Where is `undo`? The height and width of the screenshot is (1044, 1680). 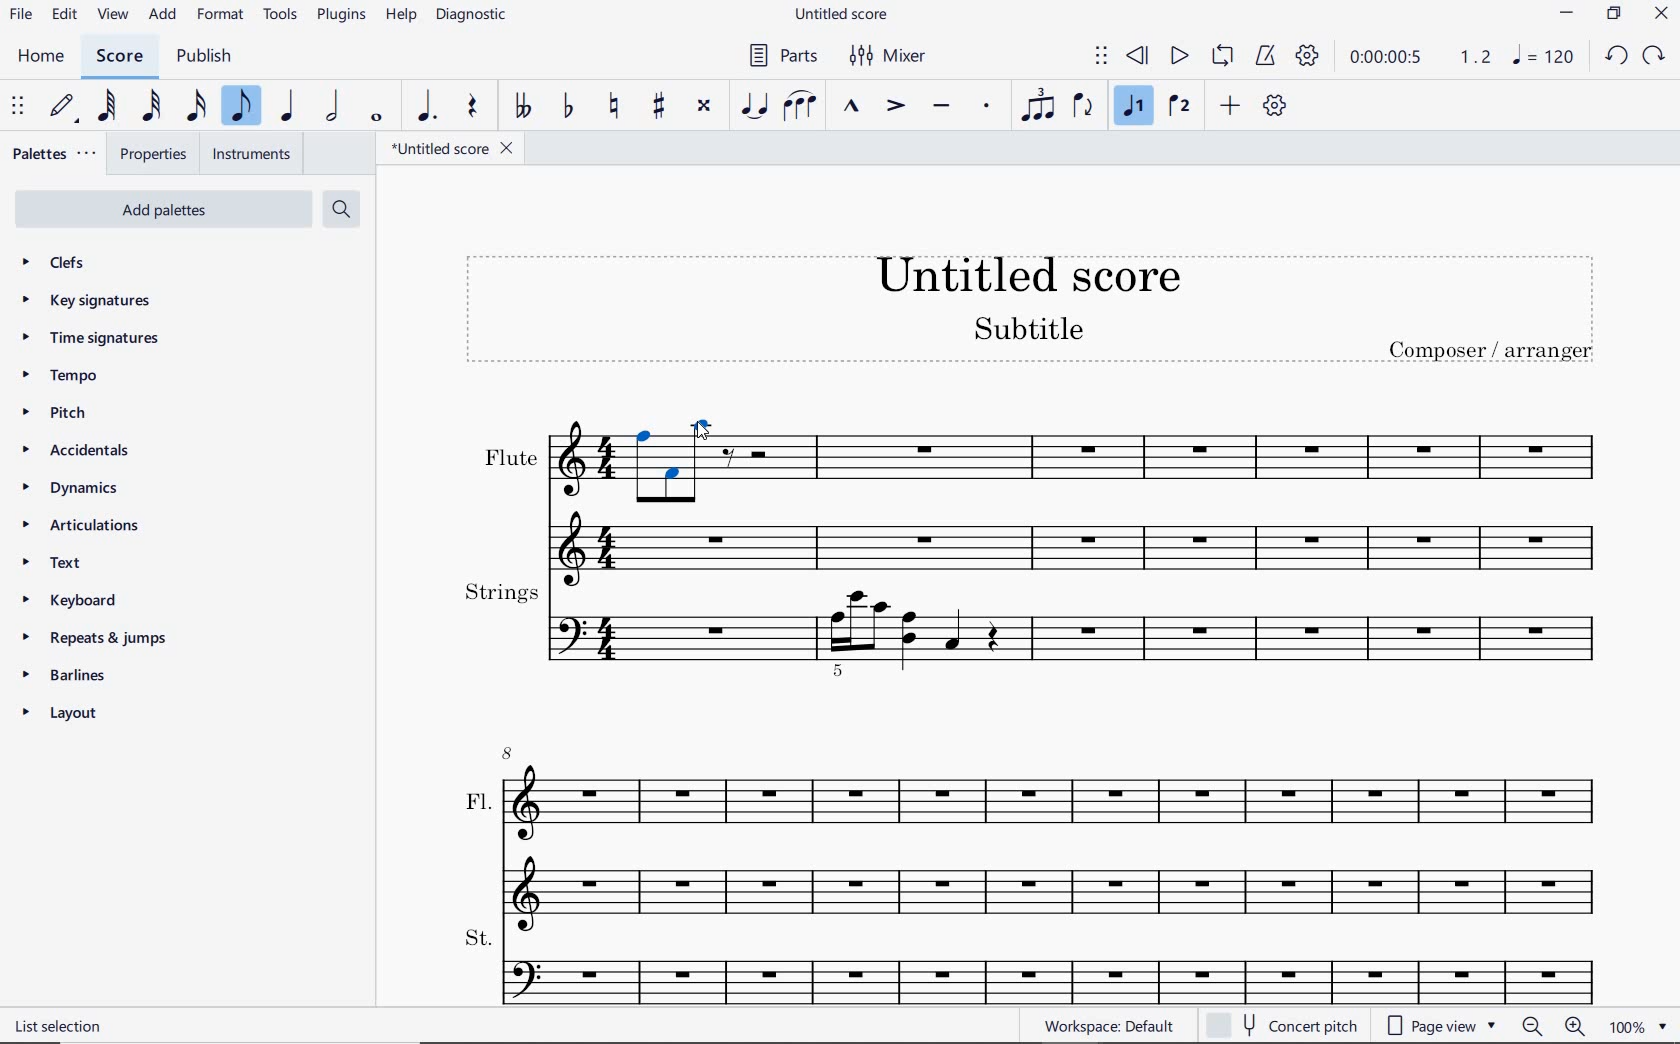
undo is located at coordinates (1617, 57).